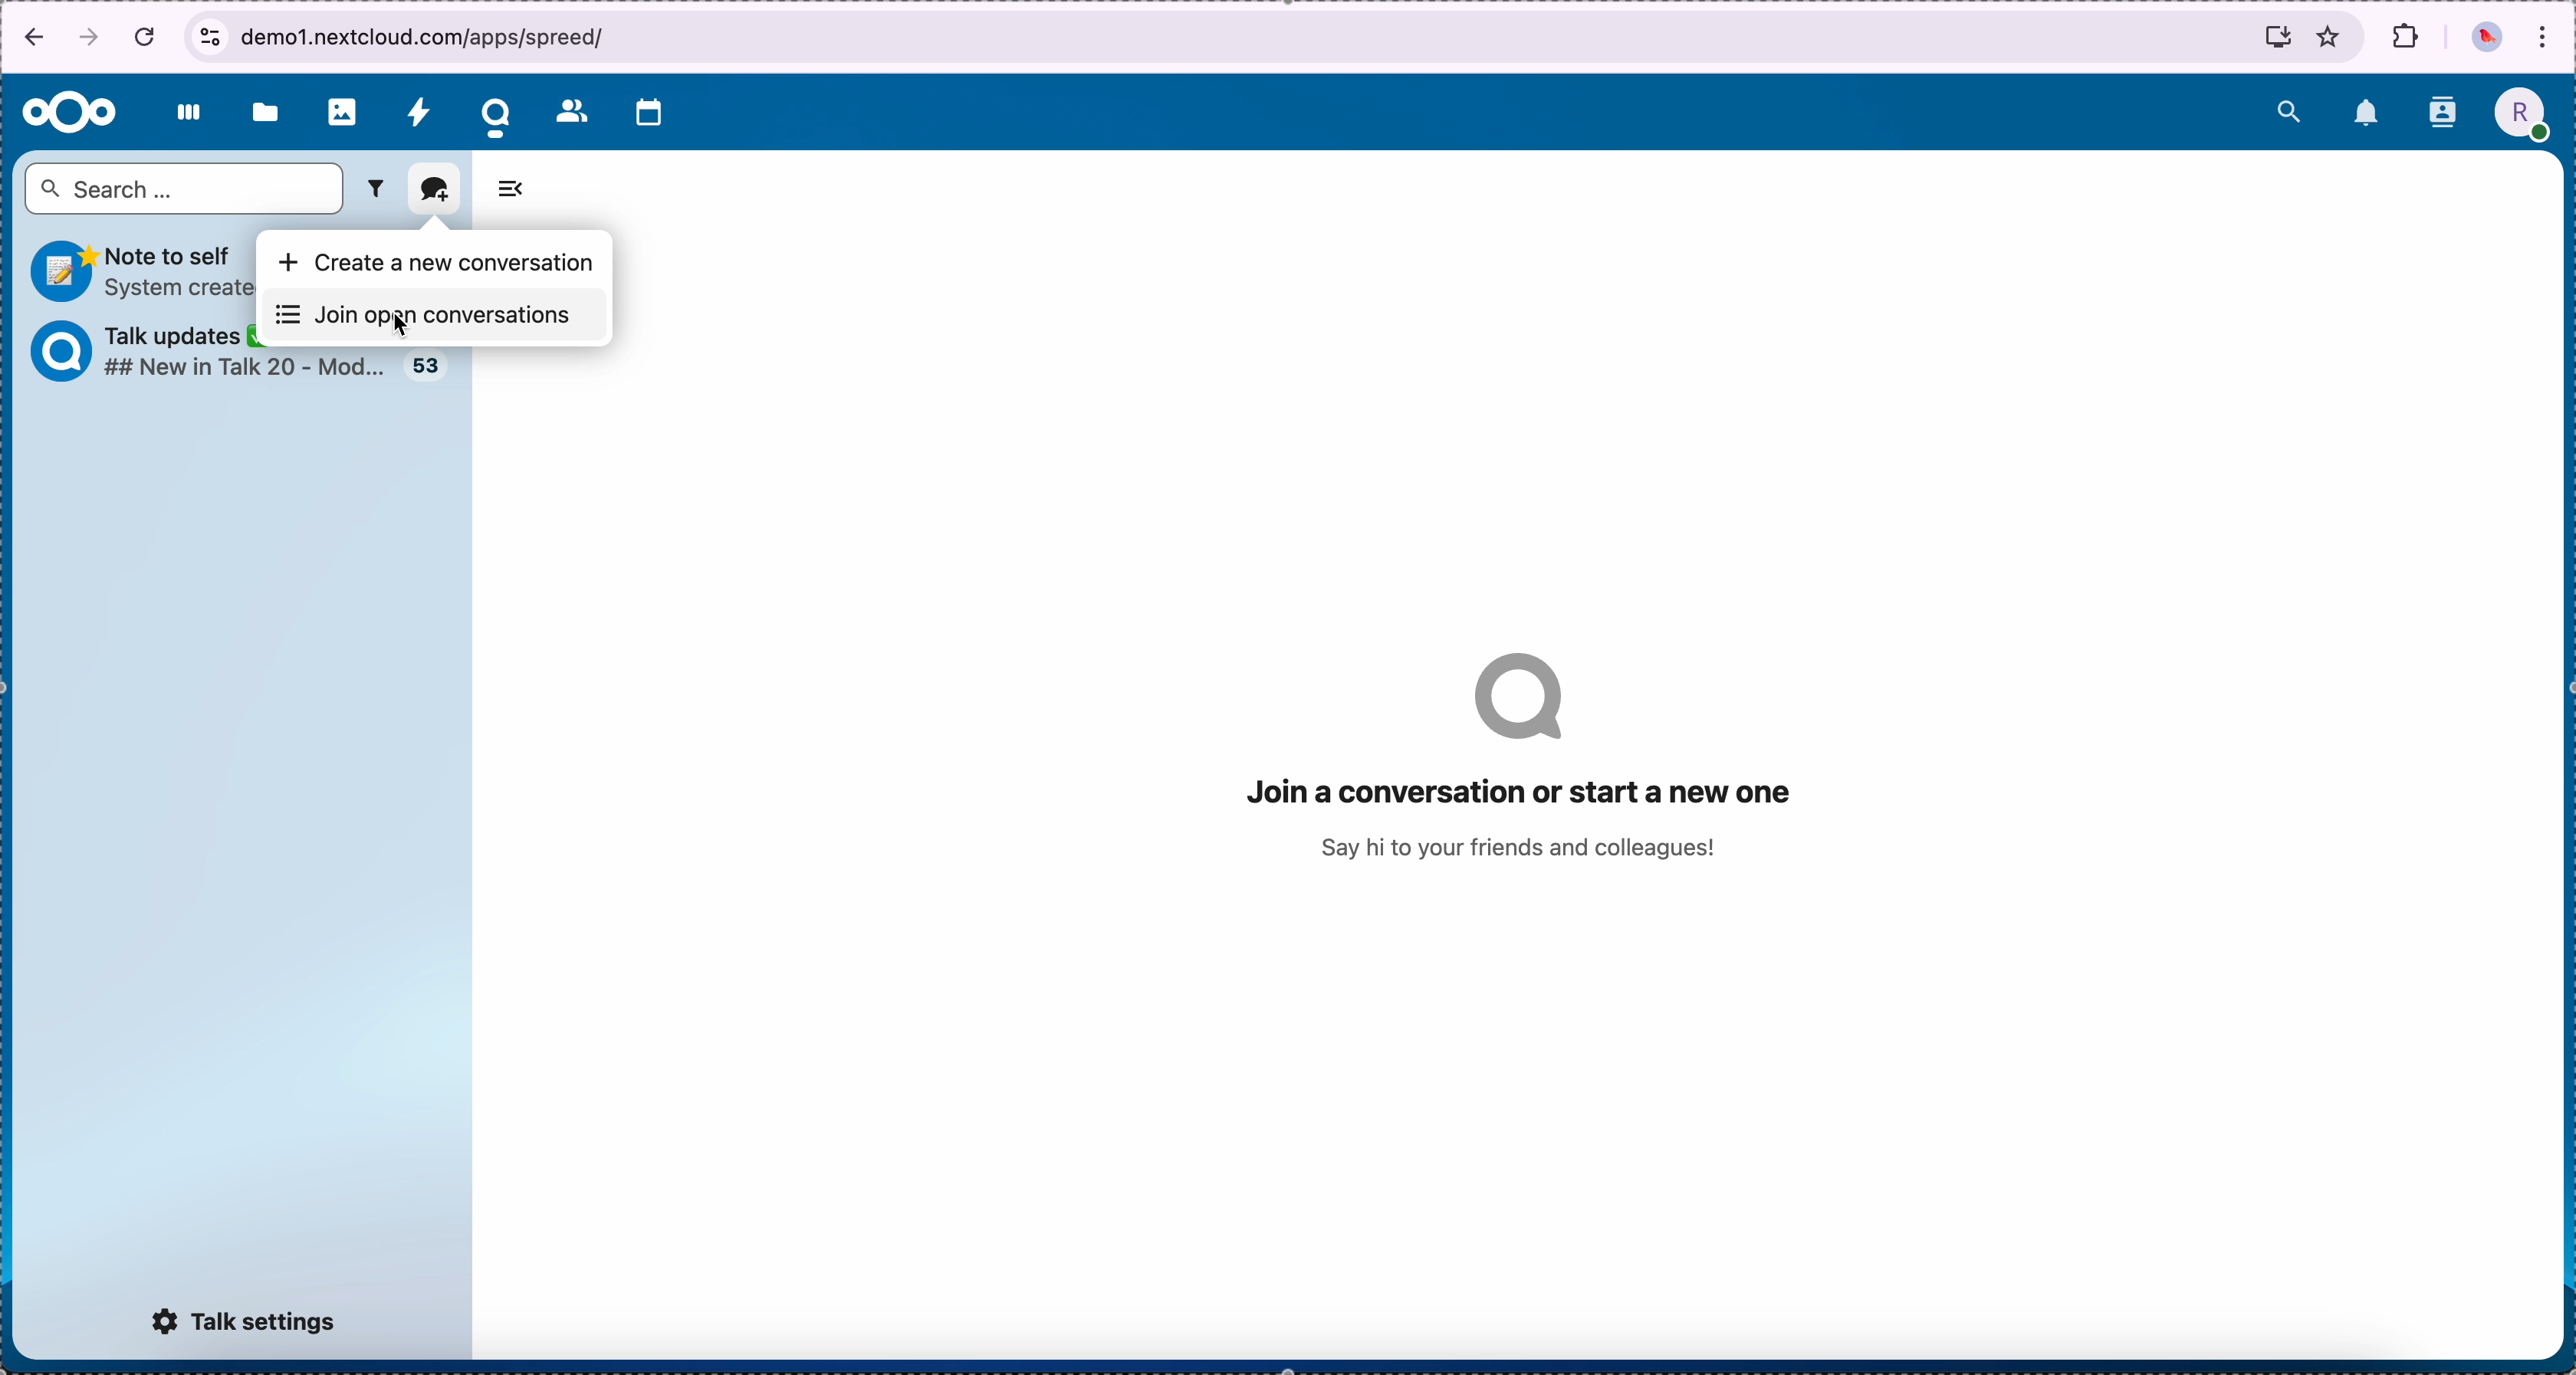 The image size is (2576, 1375). Describe the element at coordinates (1529, 767) in the screenshot. I see `join a conversation or start a new one` at that location.